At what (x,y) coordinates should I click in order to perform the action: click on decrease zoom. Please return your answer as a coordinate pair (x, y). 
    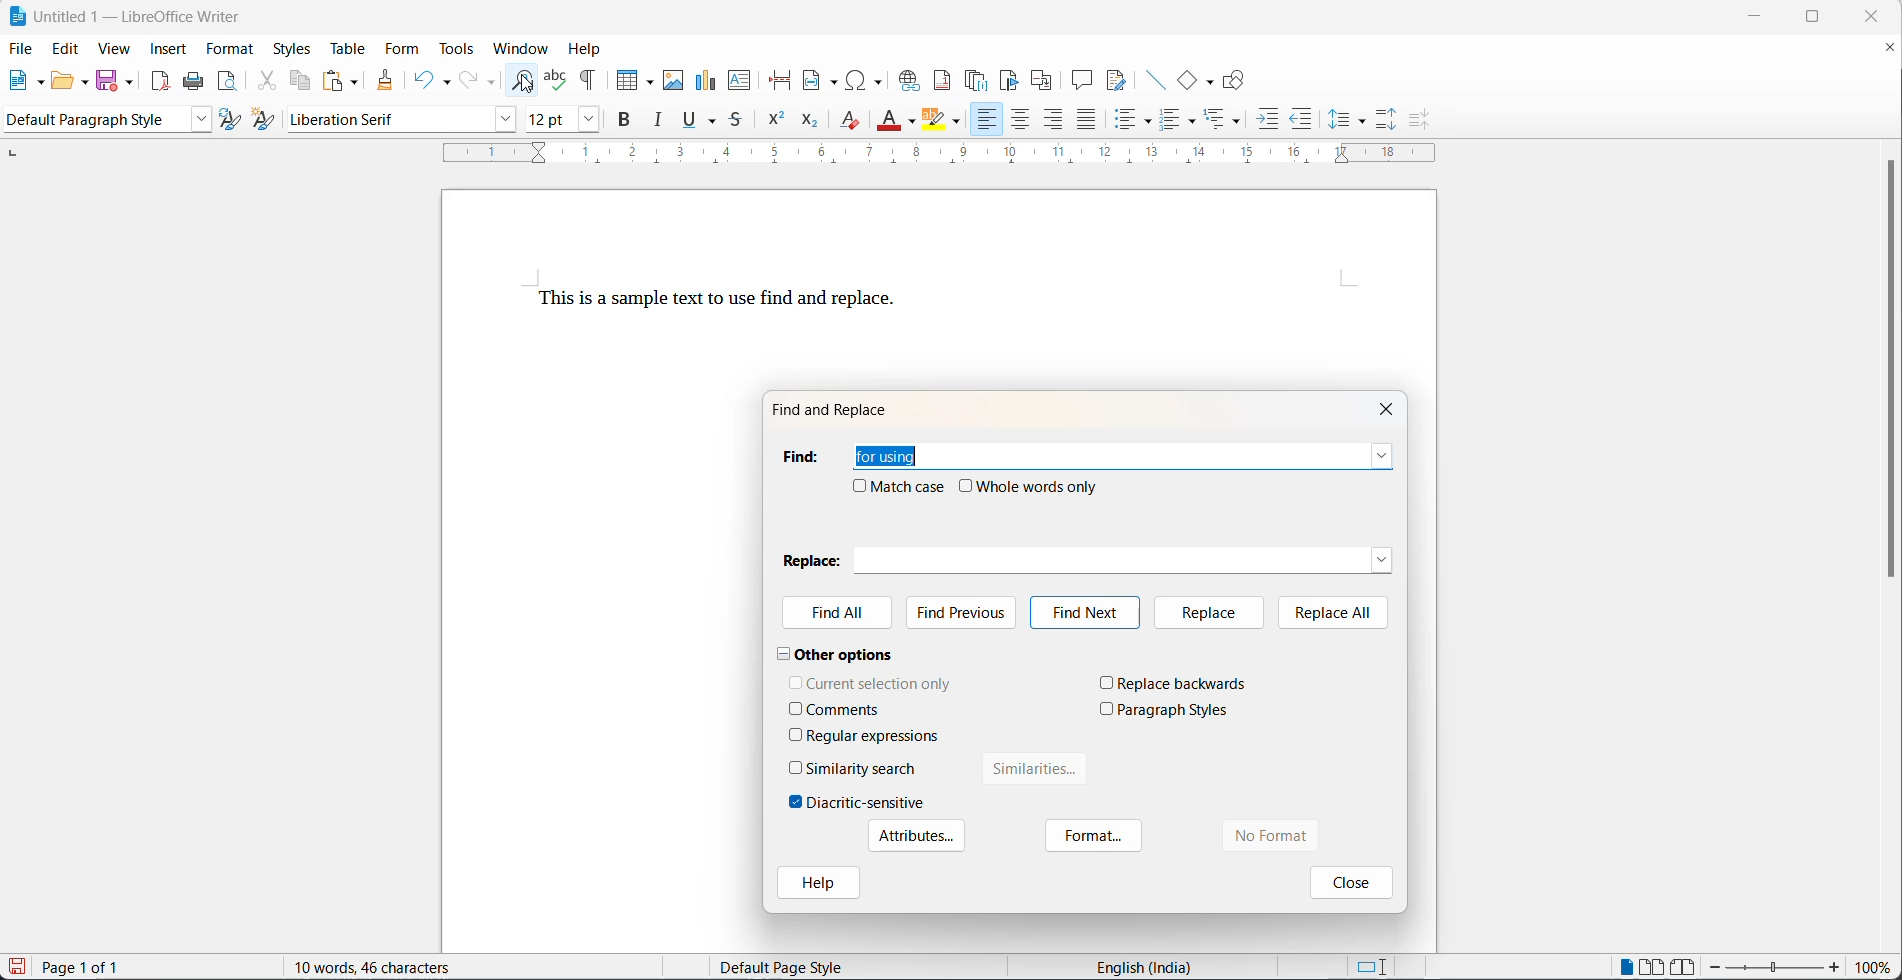
    Looking at the image, I should click on (1715, 967).